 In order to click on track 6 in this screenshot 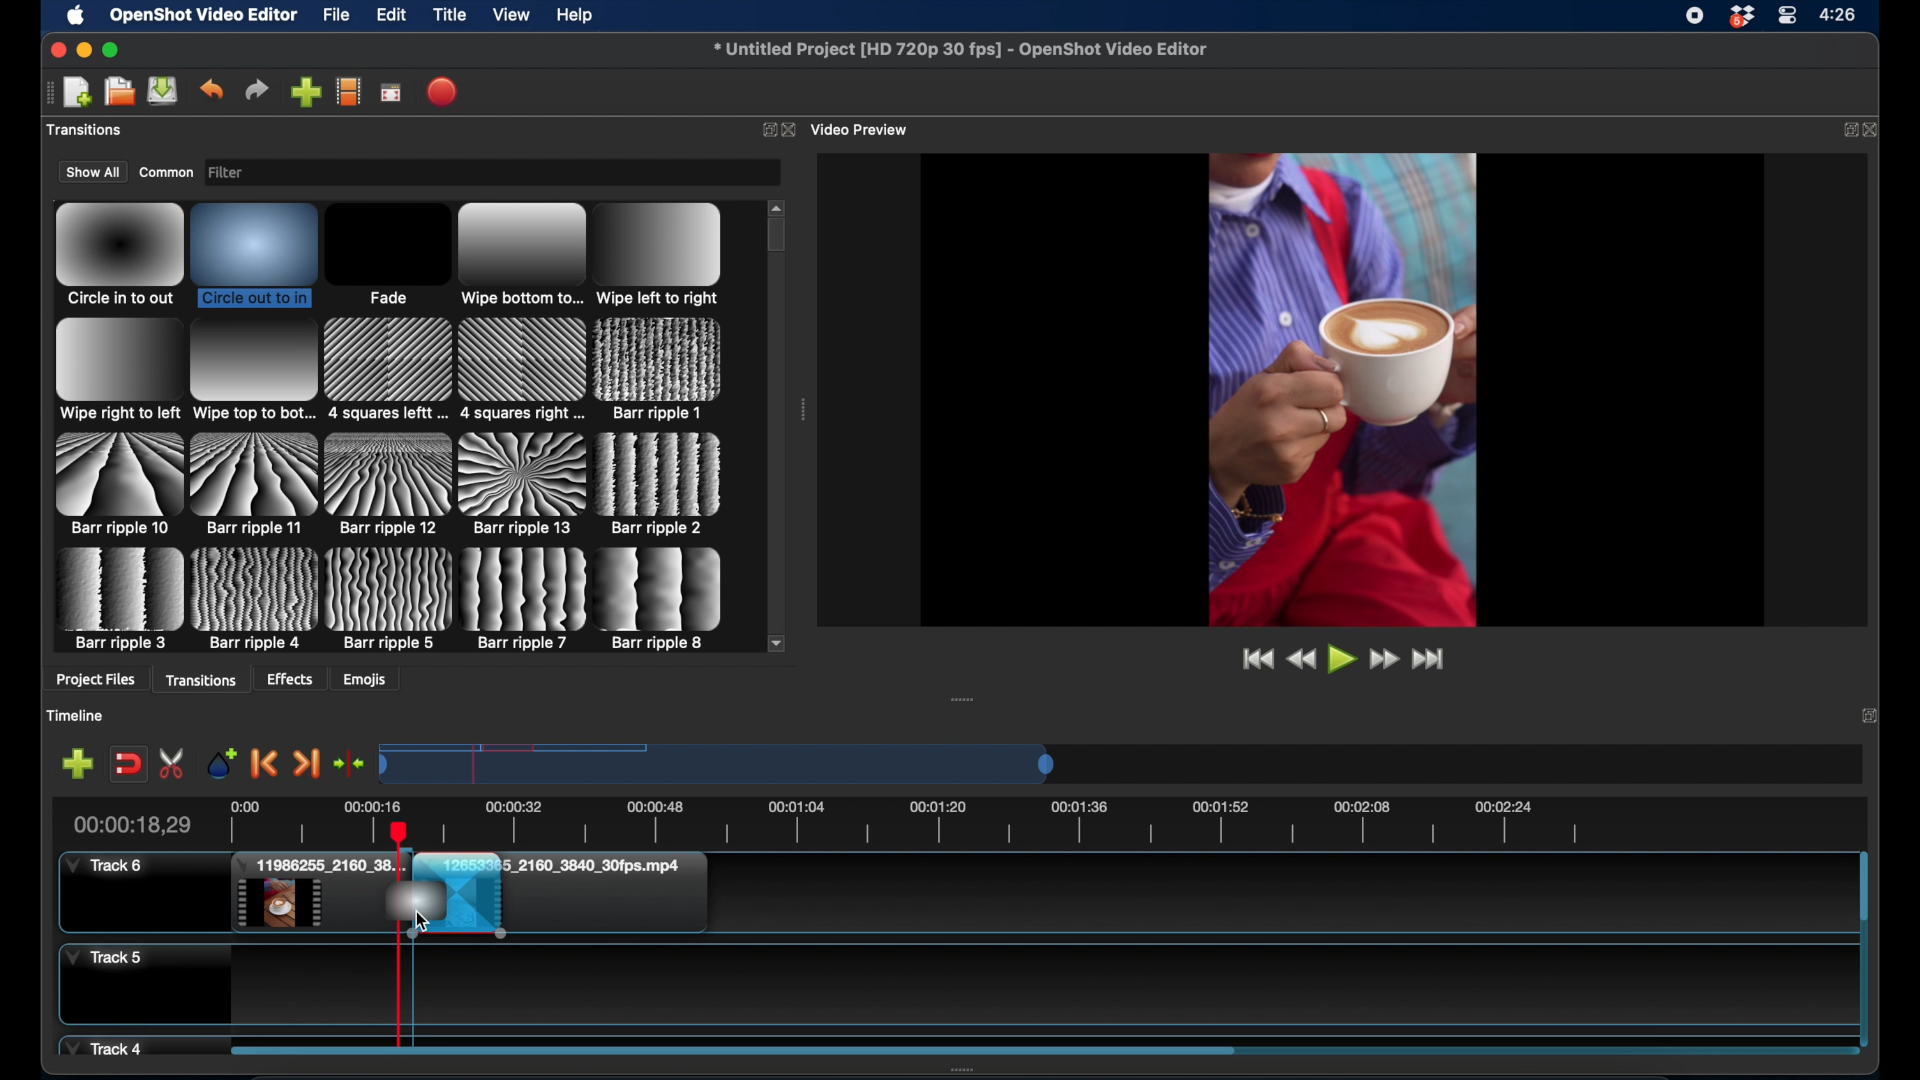, I will do `click(106, 866)`.